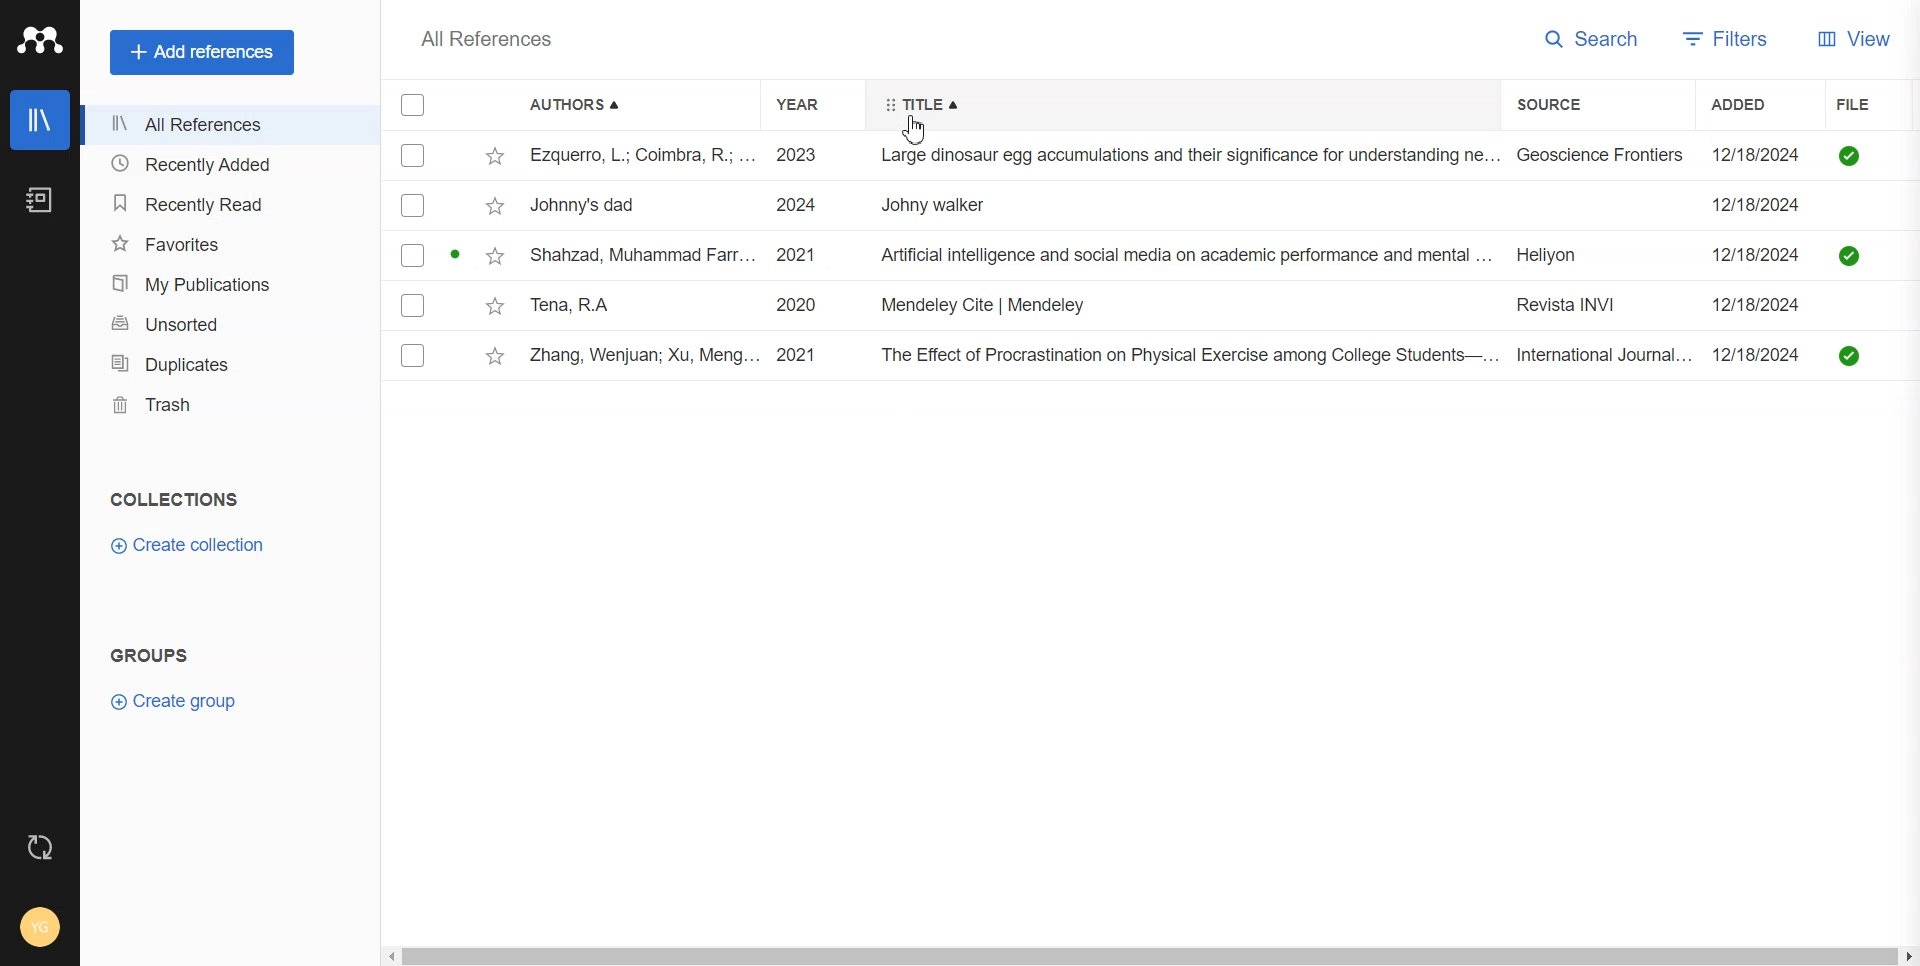 The image size is (1920, 966). Describe the element at coordinates (581, 105) in the screenshot. I see `Authors` at that location.